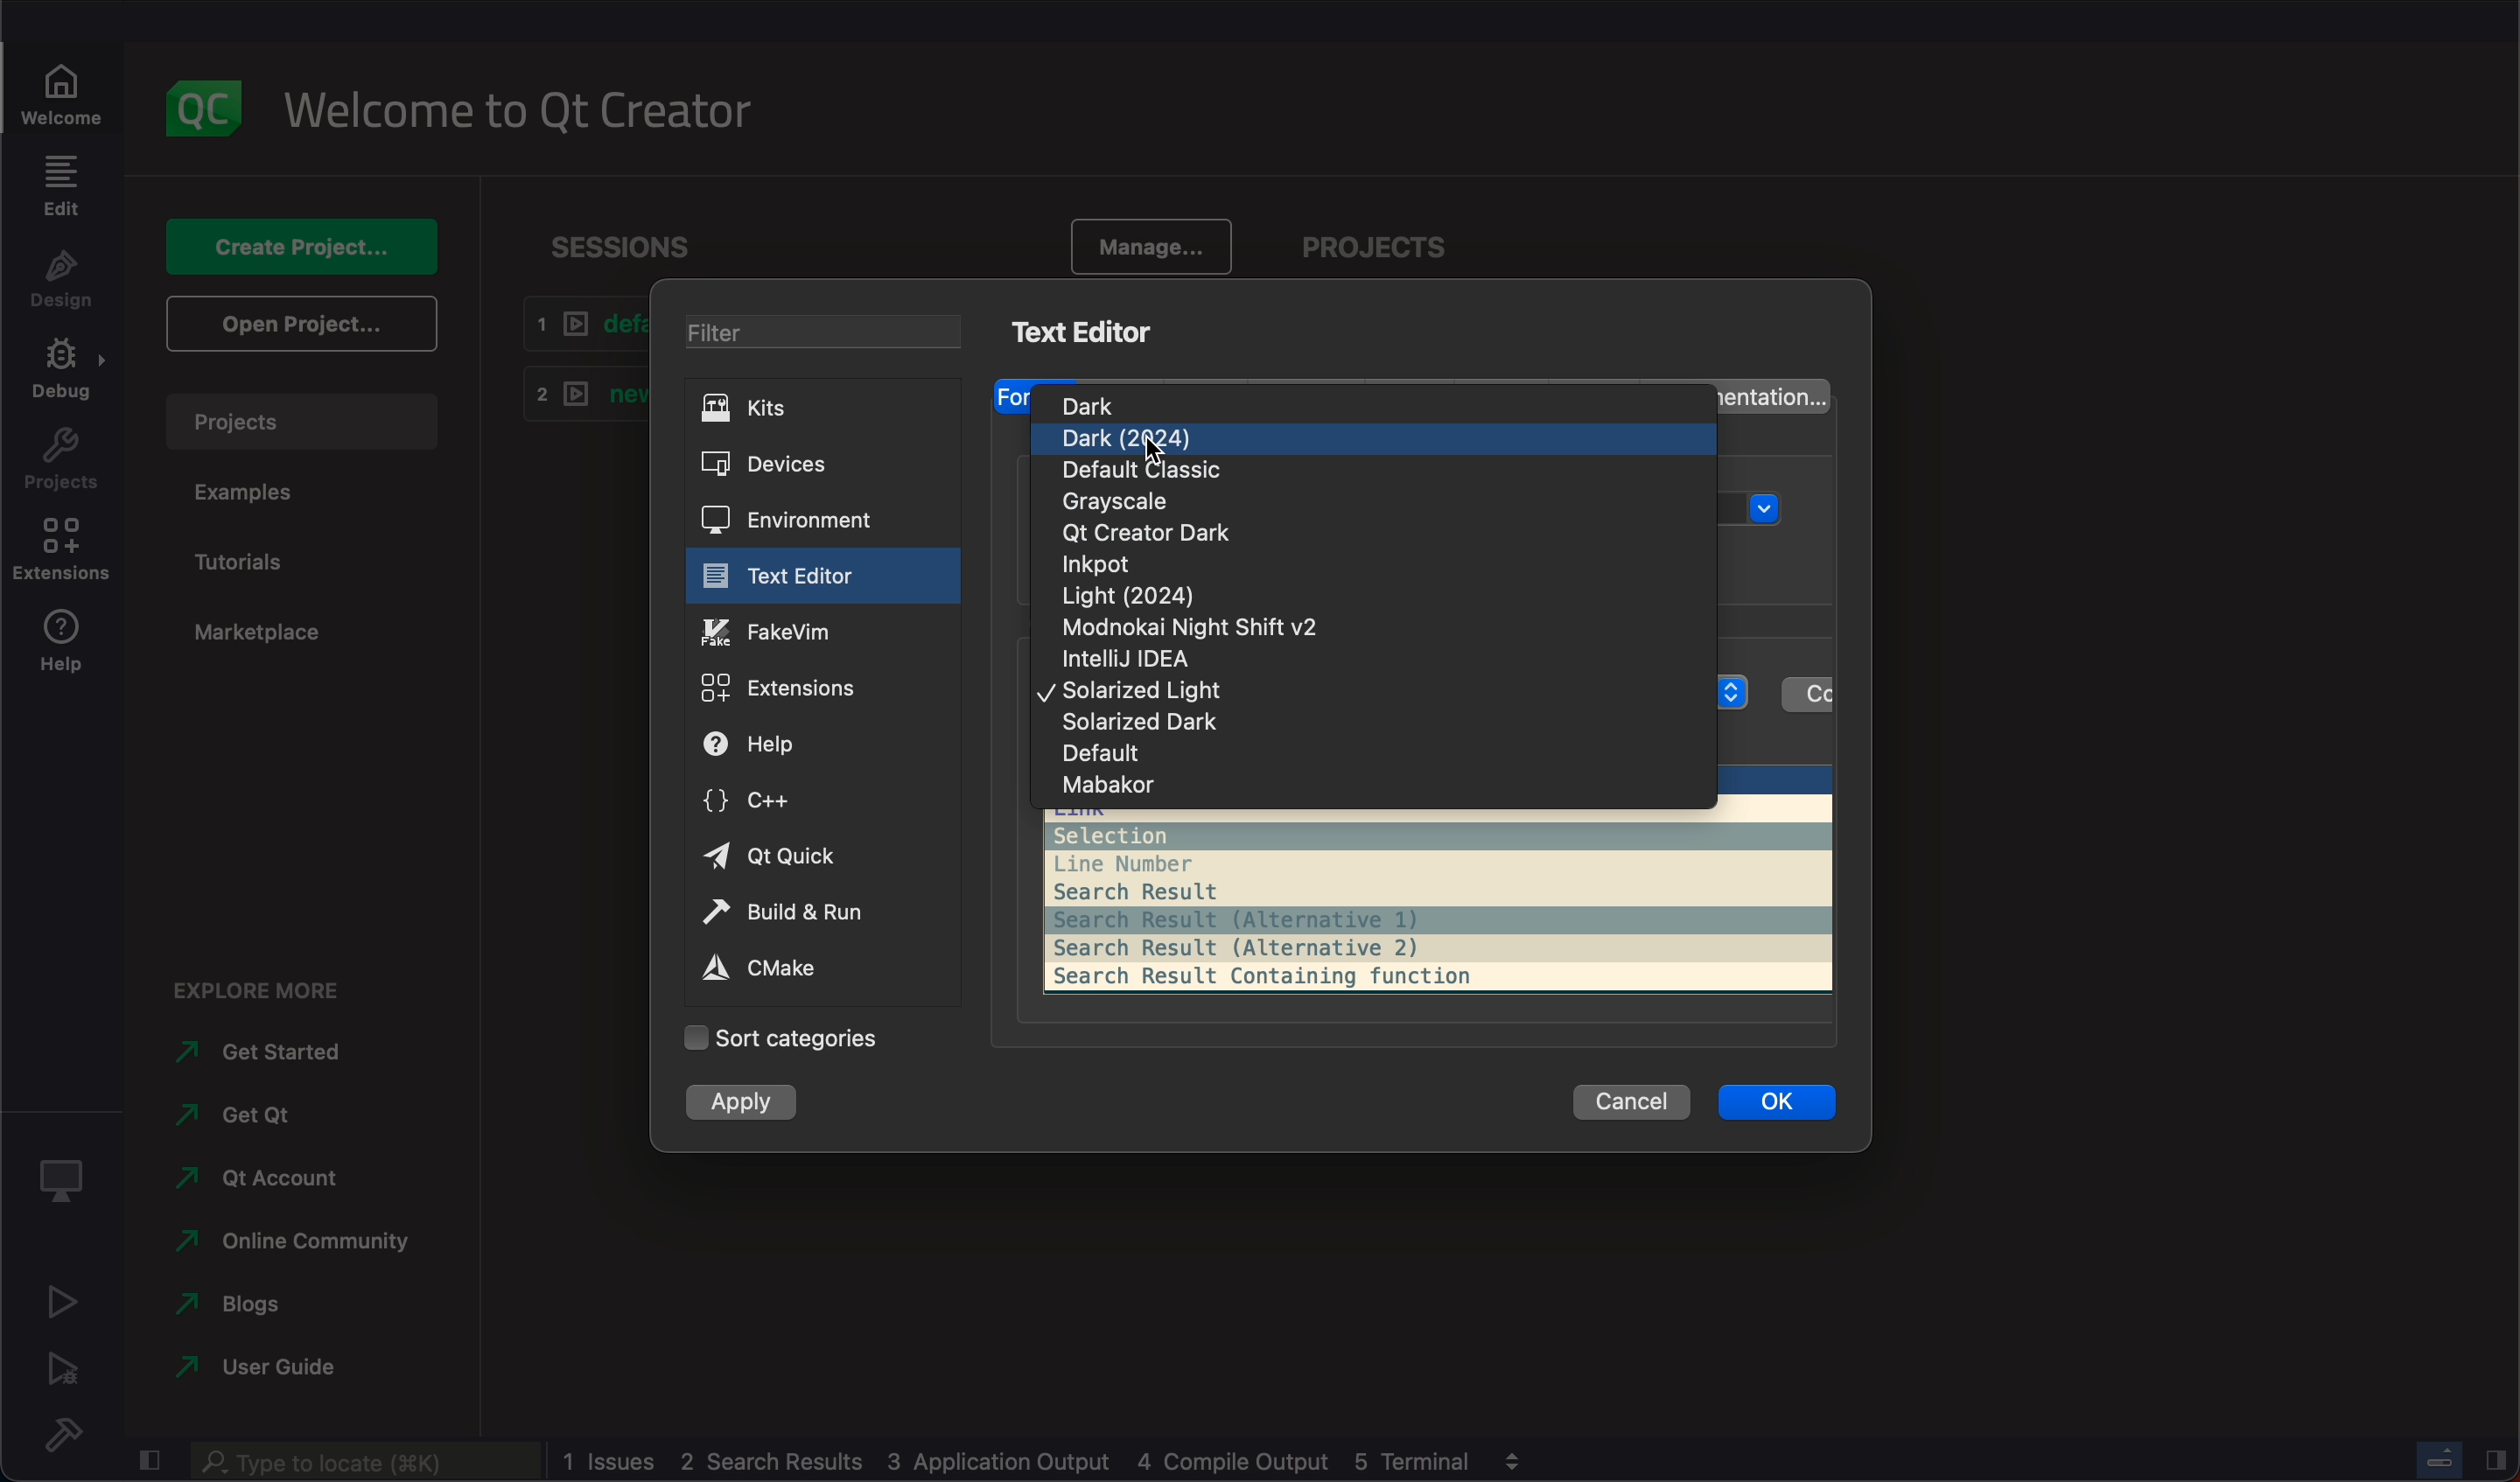 The height and width of the screenshot is (1482, 2520). Describe the element at coordinates (627, 240) in the screenshot. I see `sessions` at that location.